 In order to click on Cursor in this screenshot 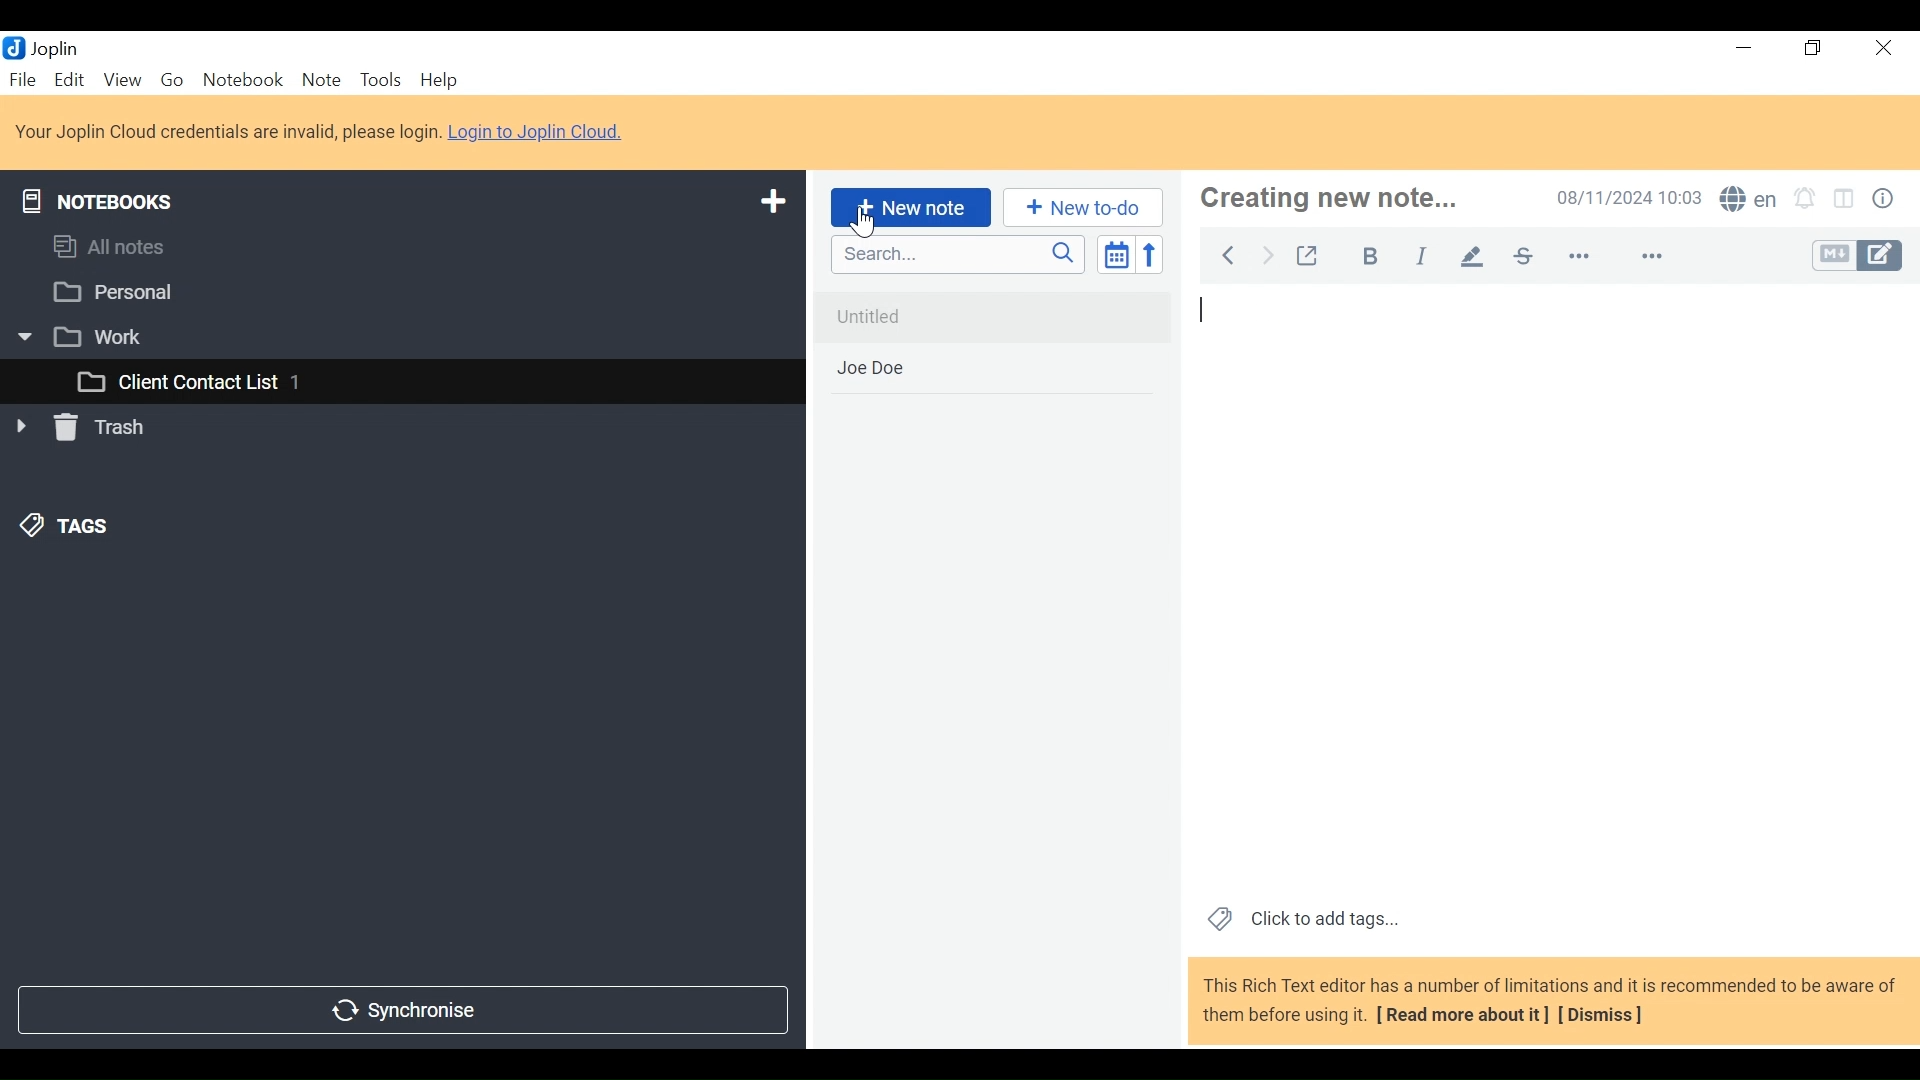, I will do `click(868, 224)`.